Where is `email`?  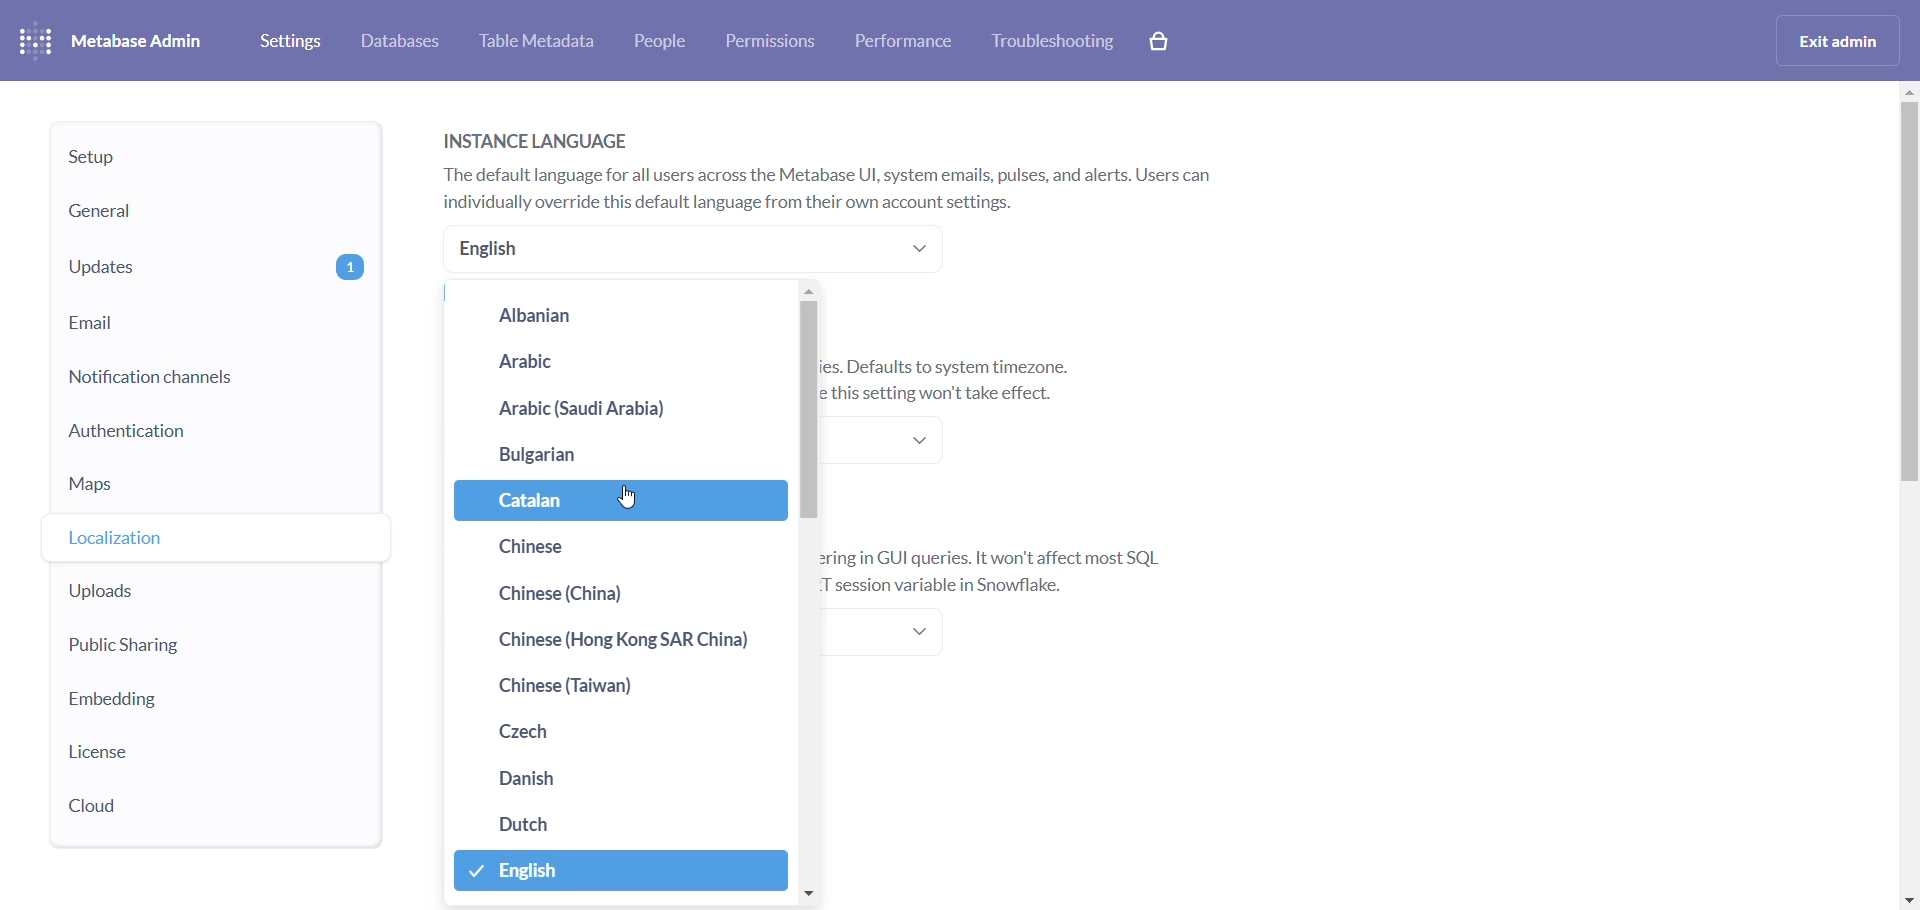 email is located at coordinates (212, 323).